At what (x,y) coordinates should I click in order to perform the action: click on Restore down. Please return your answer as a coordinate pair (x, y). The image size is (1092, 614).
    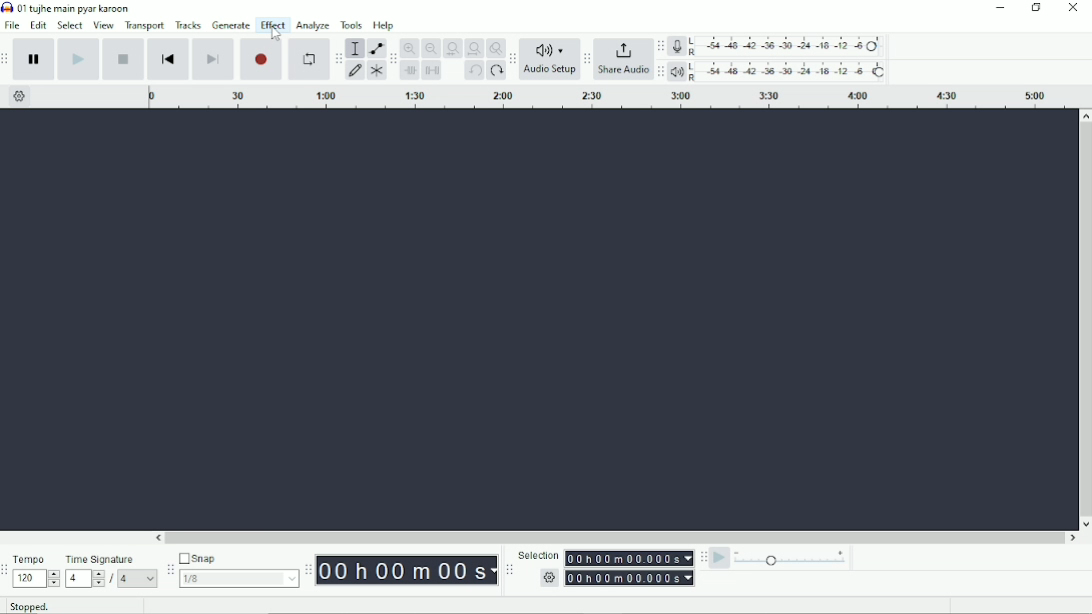
    Looking at the image, I should click on (1036, 8).